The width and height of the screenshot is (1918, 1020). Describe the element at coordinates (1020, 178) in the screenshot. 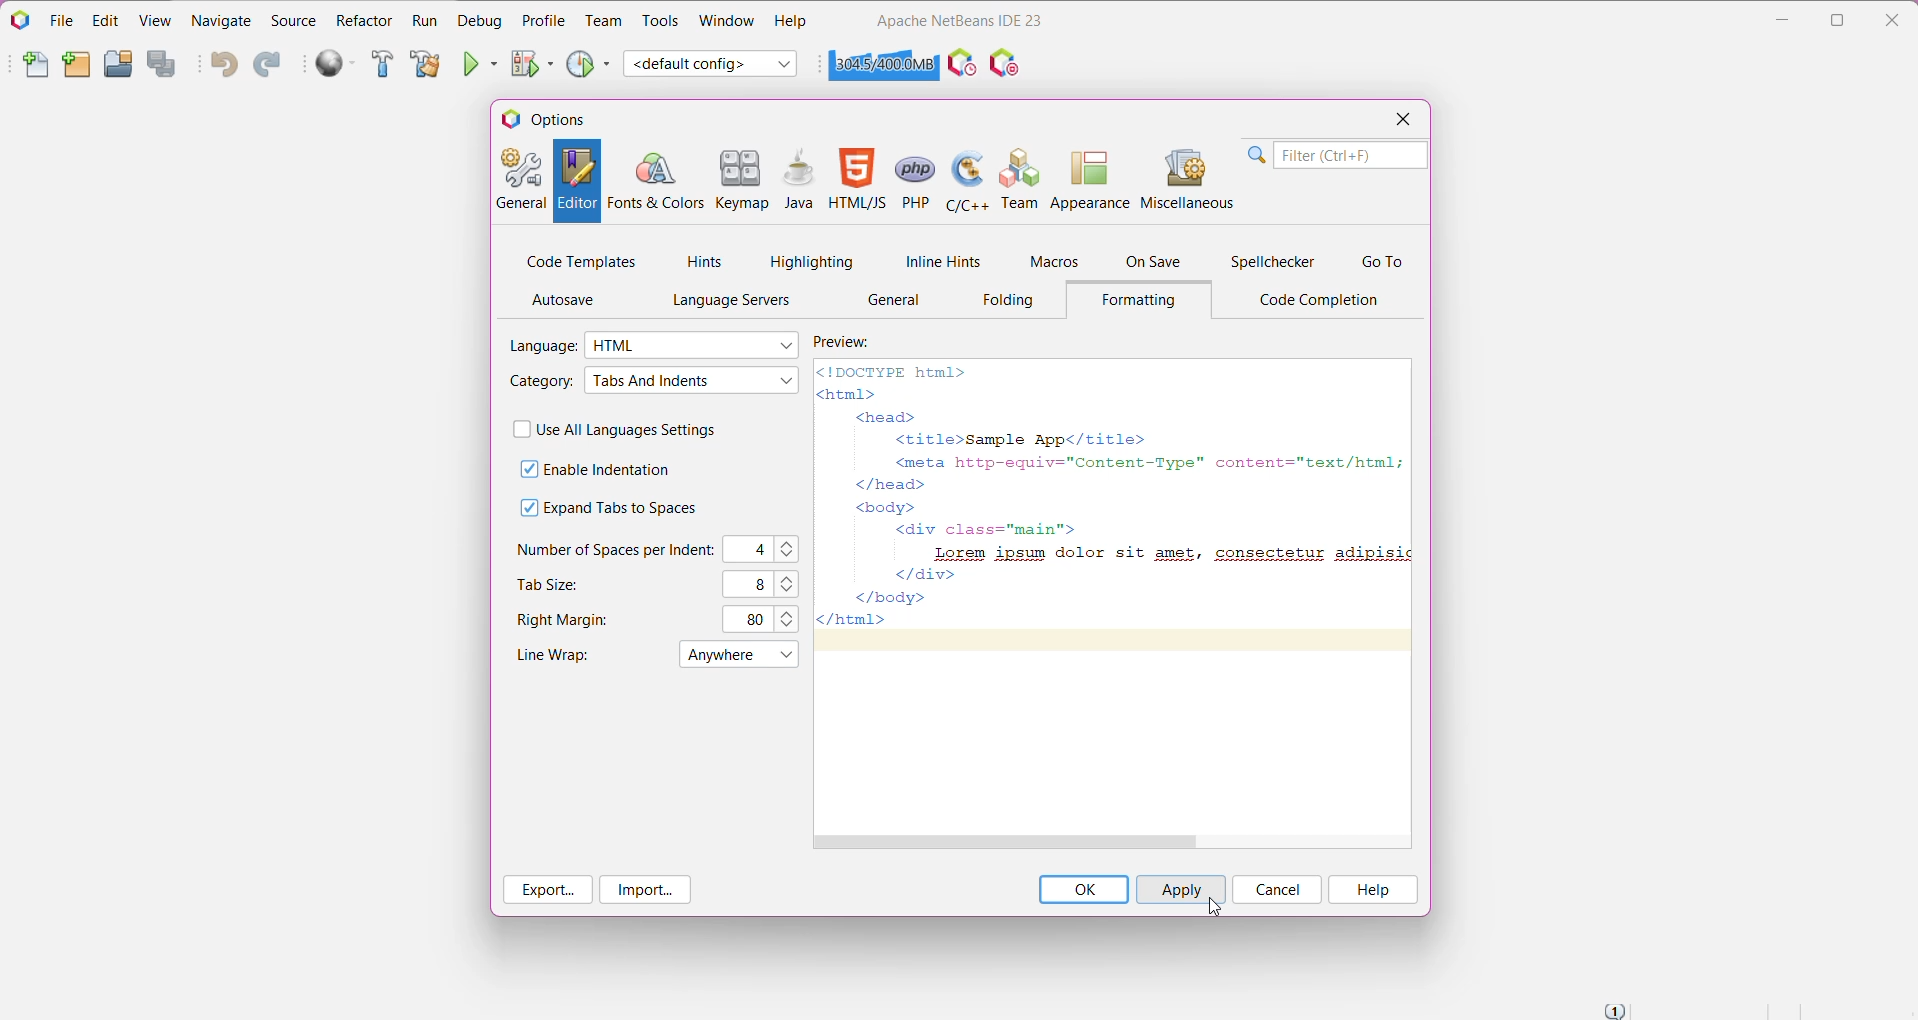

I see `Team` at that location.